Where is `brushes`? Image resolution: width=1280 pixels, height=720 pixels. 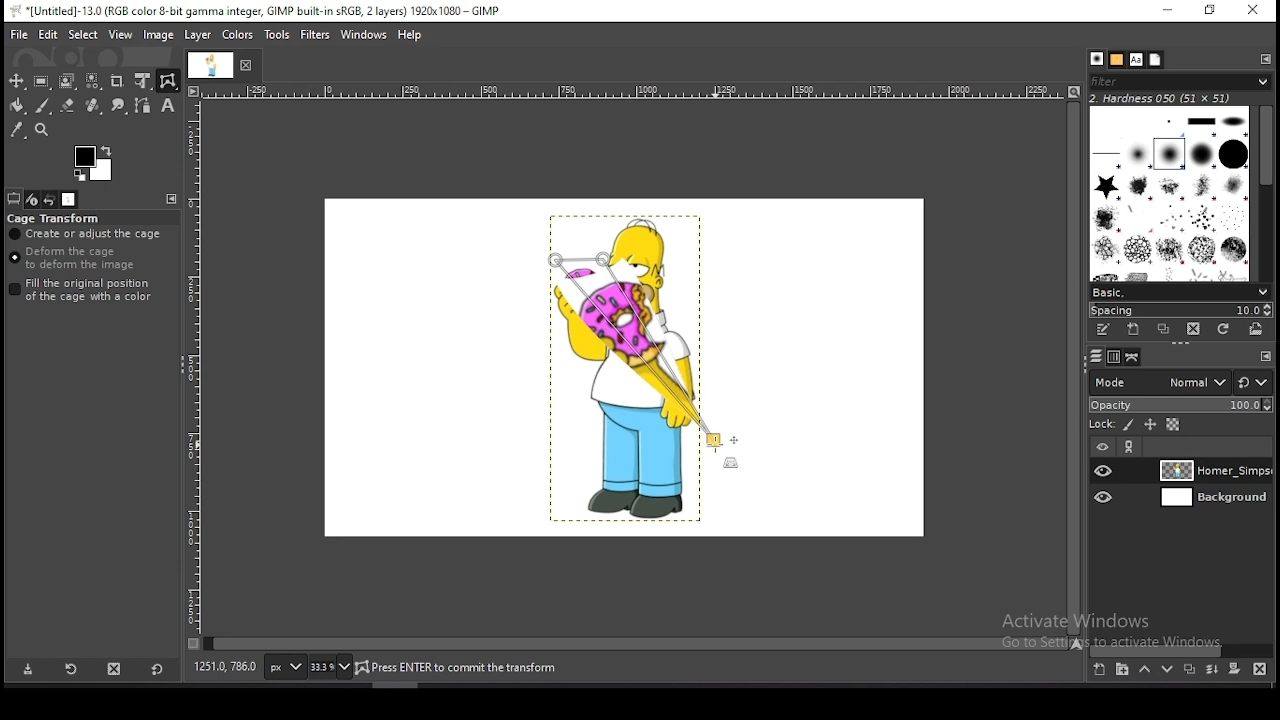 brushes is located at coordinates (1097, 60).